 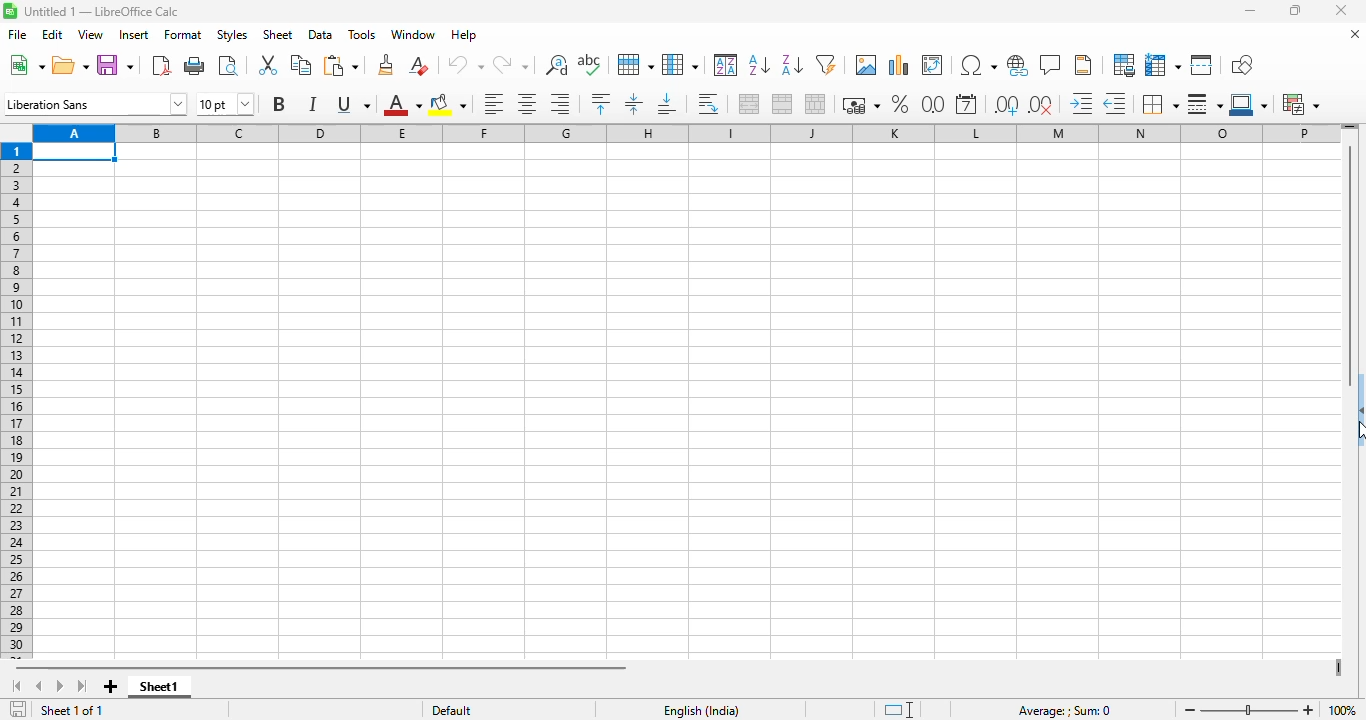 I want to click on show draw functions, so click(x=1242, y=65).